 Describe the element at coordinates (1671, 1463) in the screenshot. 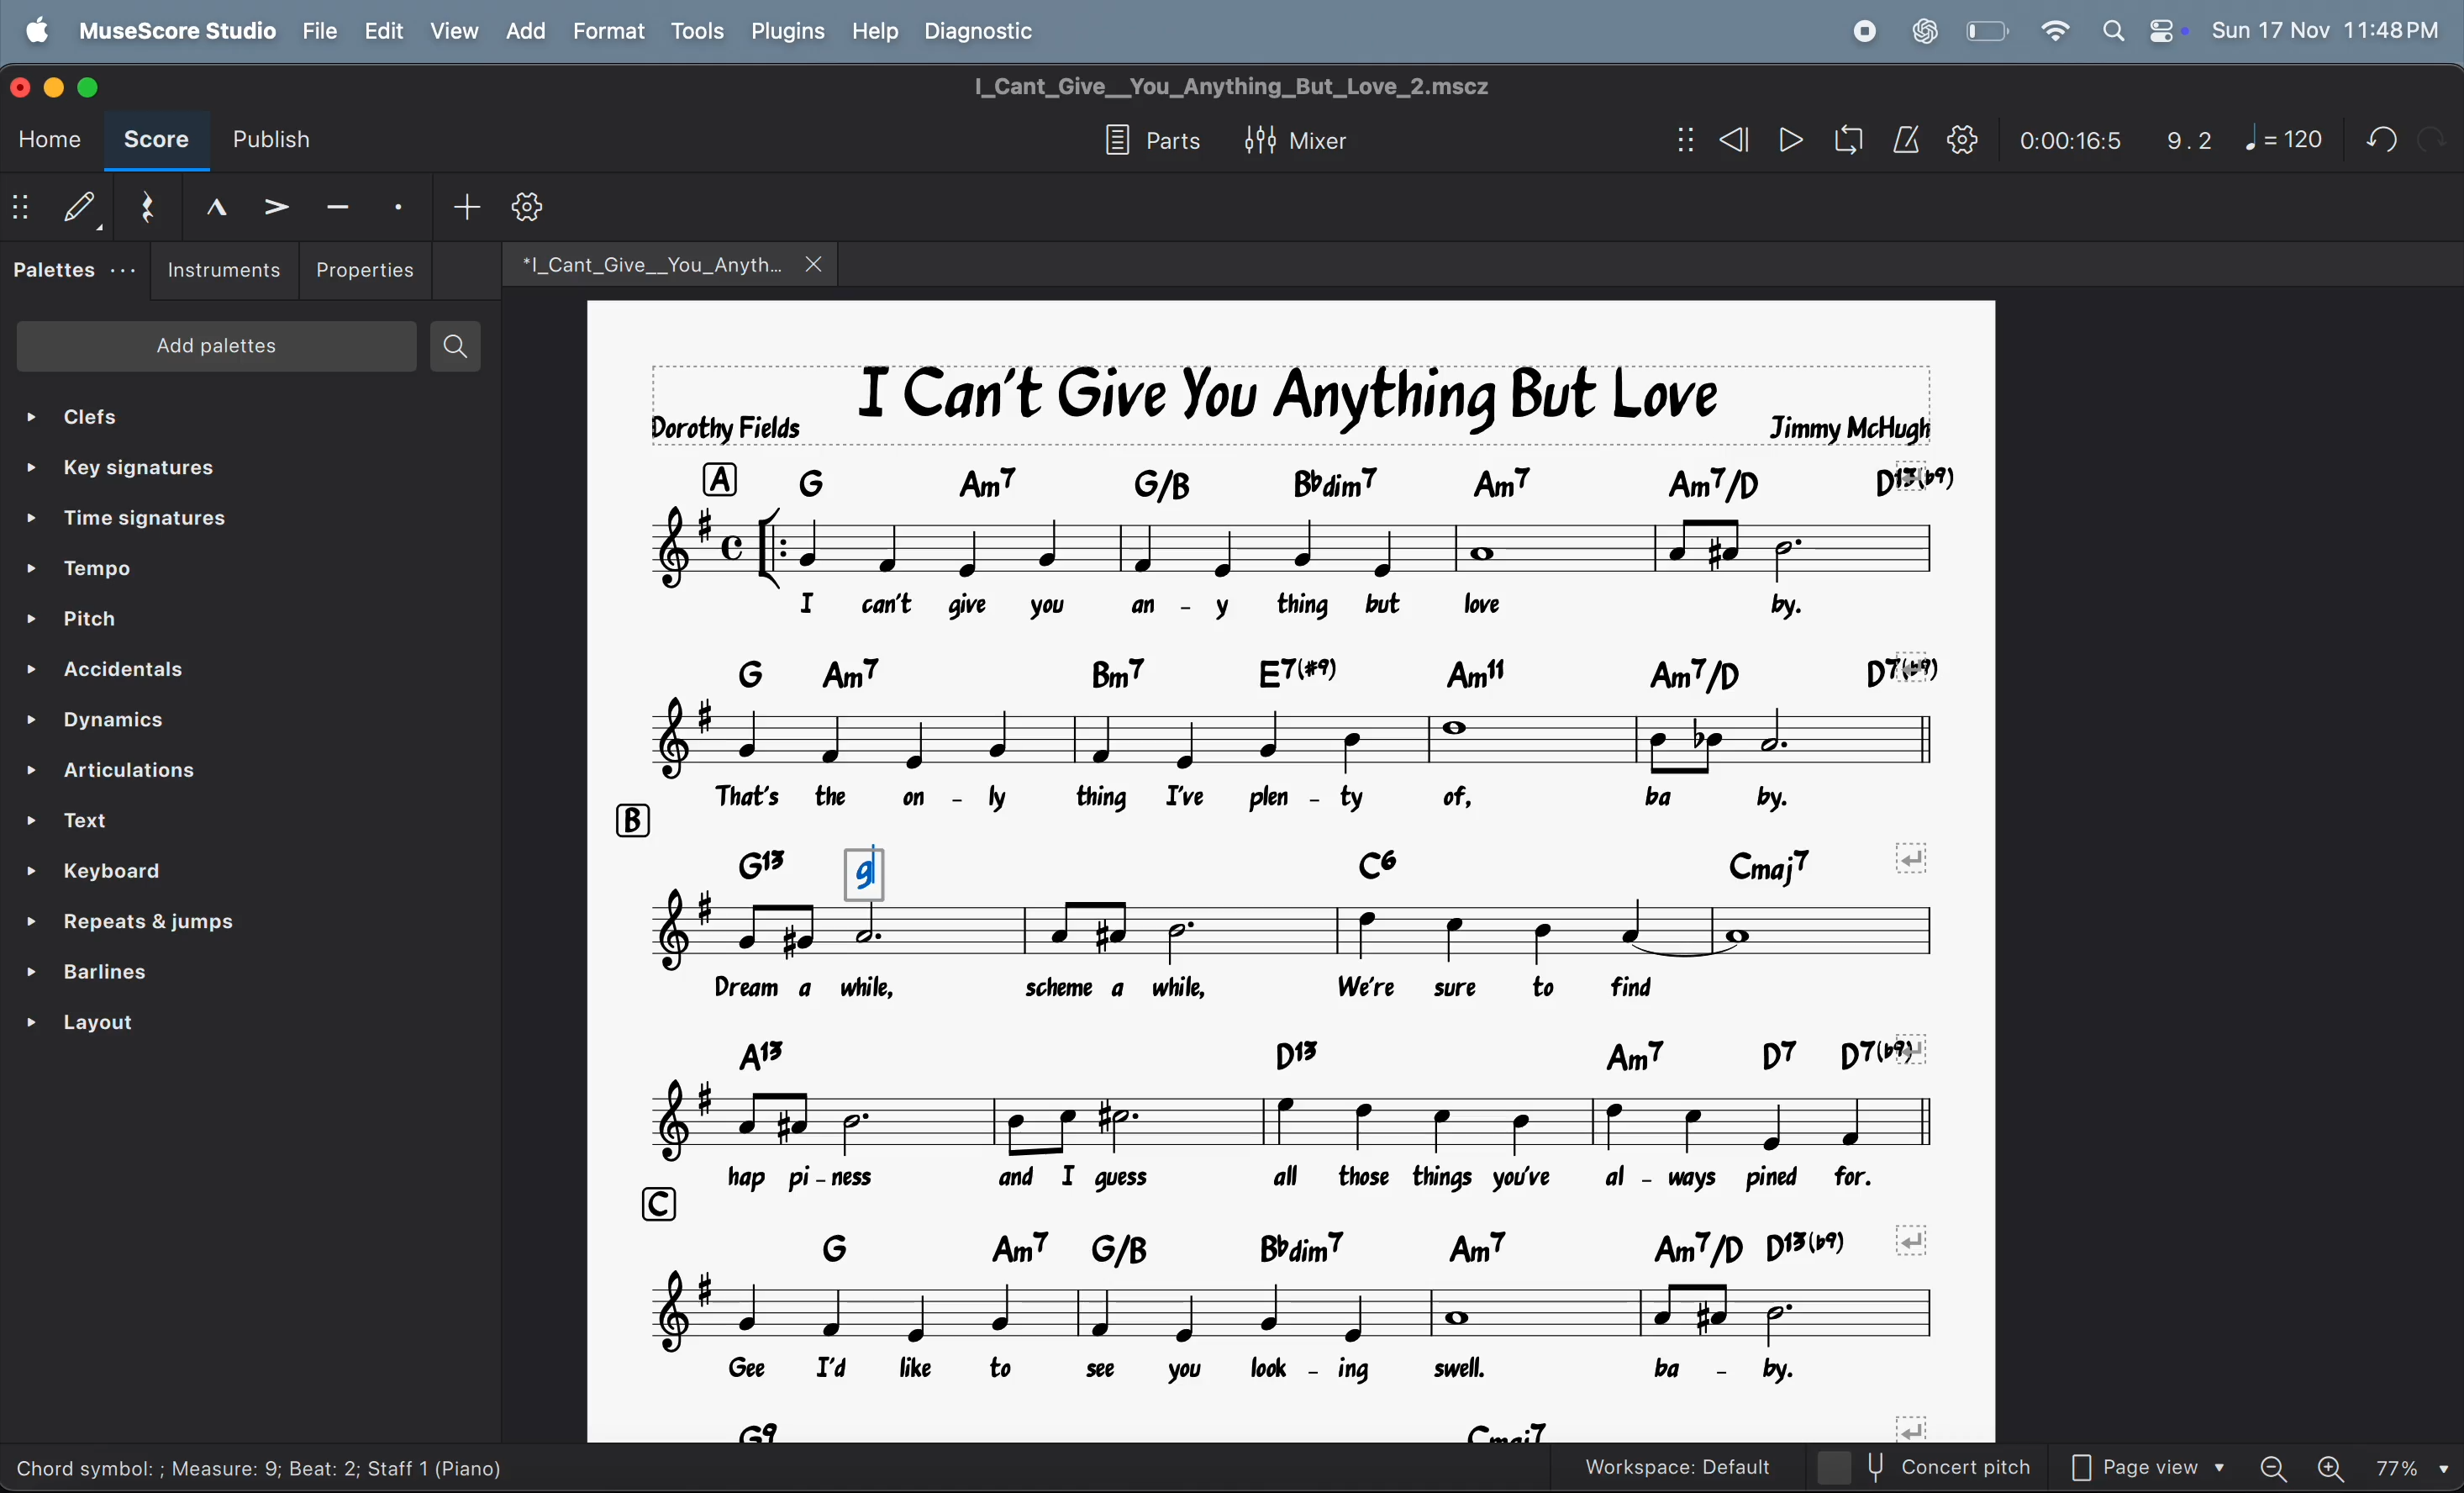

I see `workspace default` at that location.